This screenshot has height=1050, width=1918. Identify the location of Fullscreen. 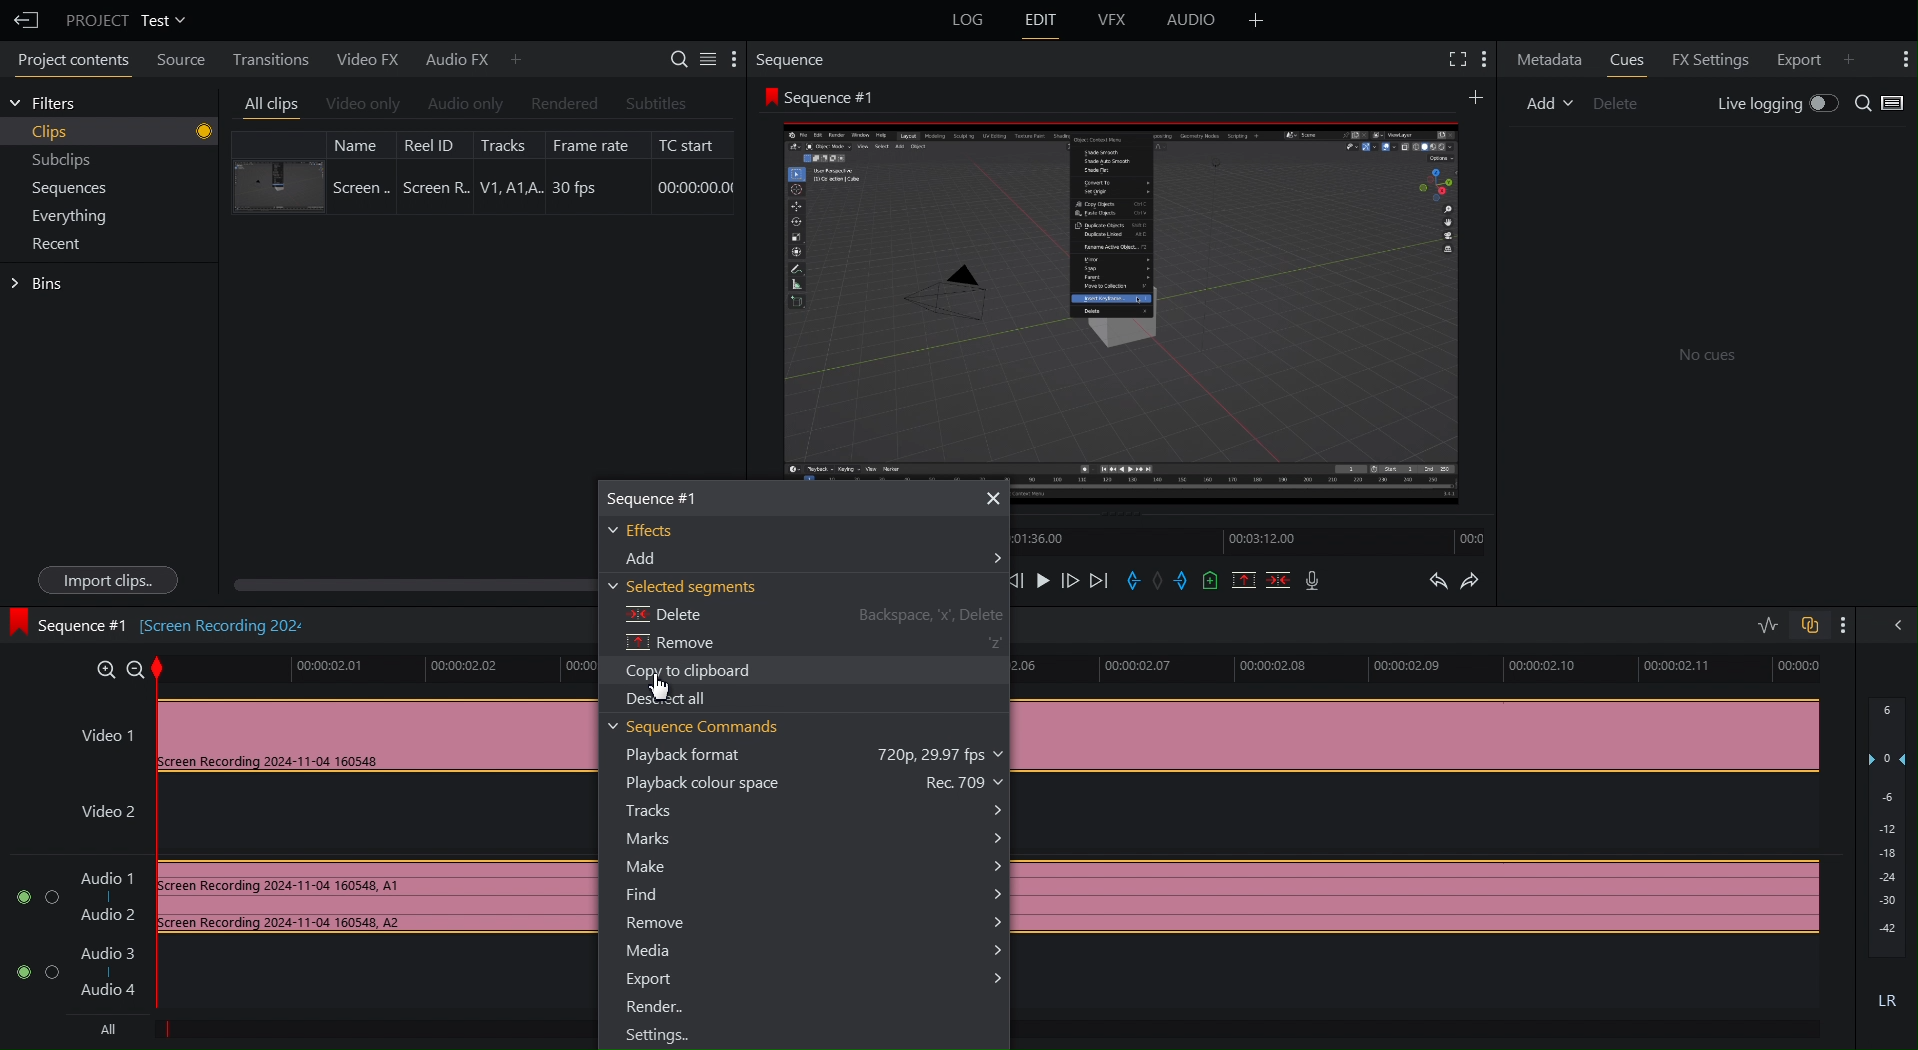
(1454, 61).